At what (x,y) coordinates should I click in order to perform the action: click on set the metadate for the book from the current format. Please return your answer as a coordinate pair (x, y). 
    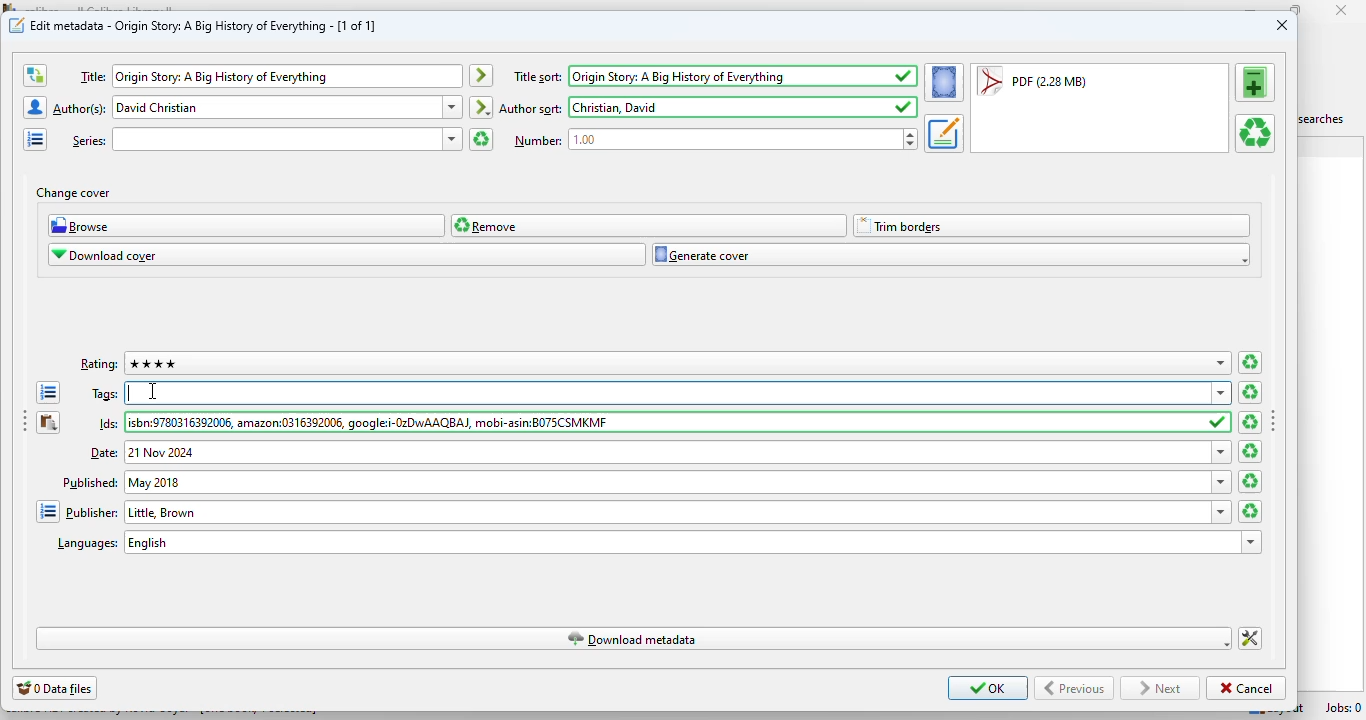
    Looking at the image, I should click on (943, 133).